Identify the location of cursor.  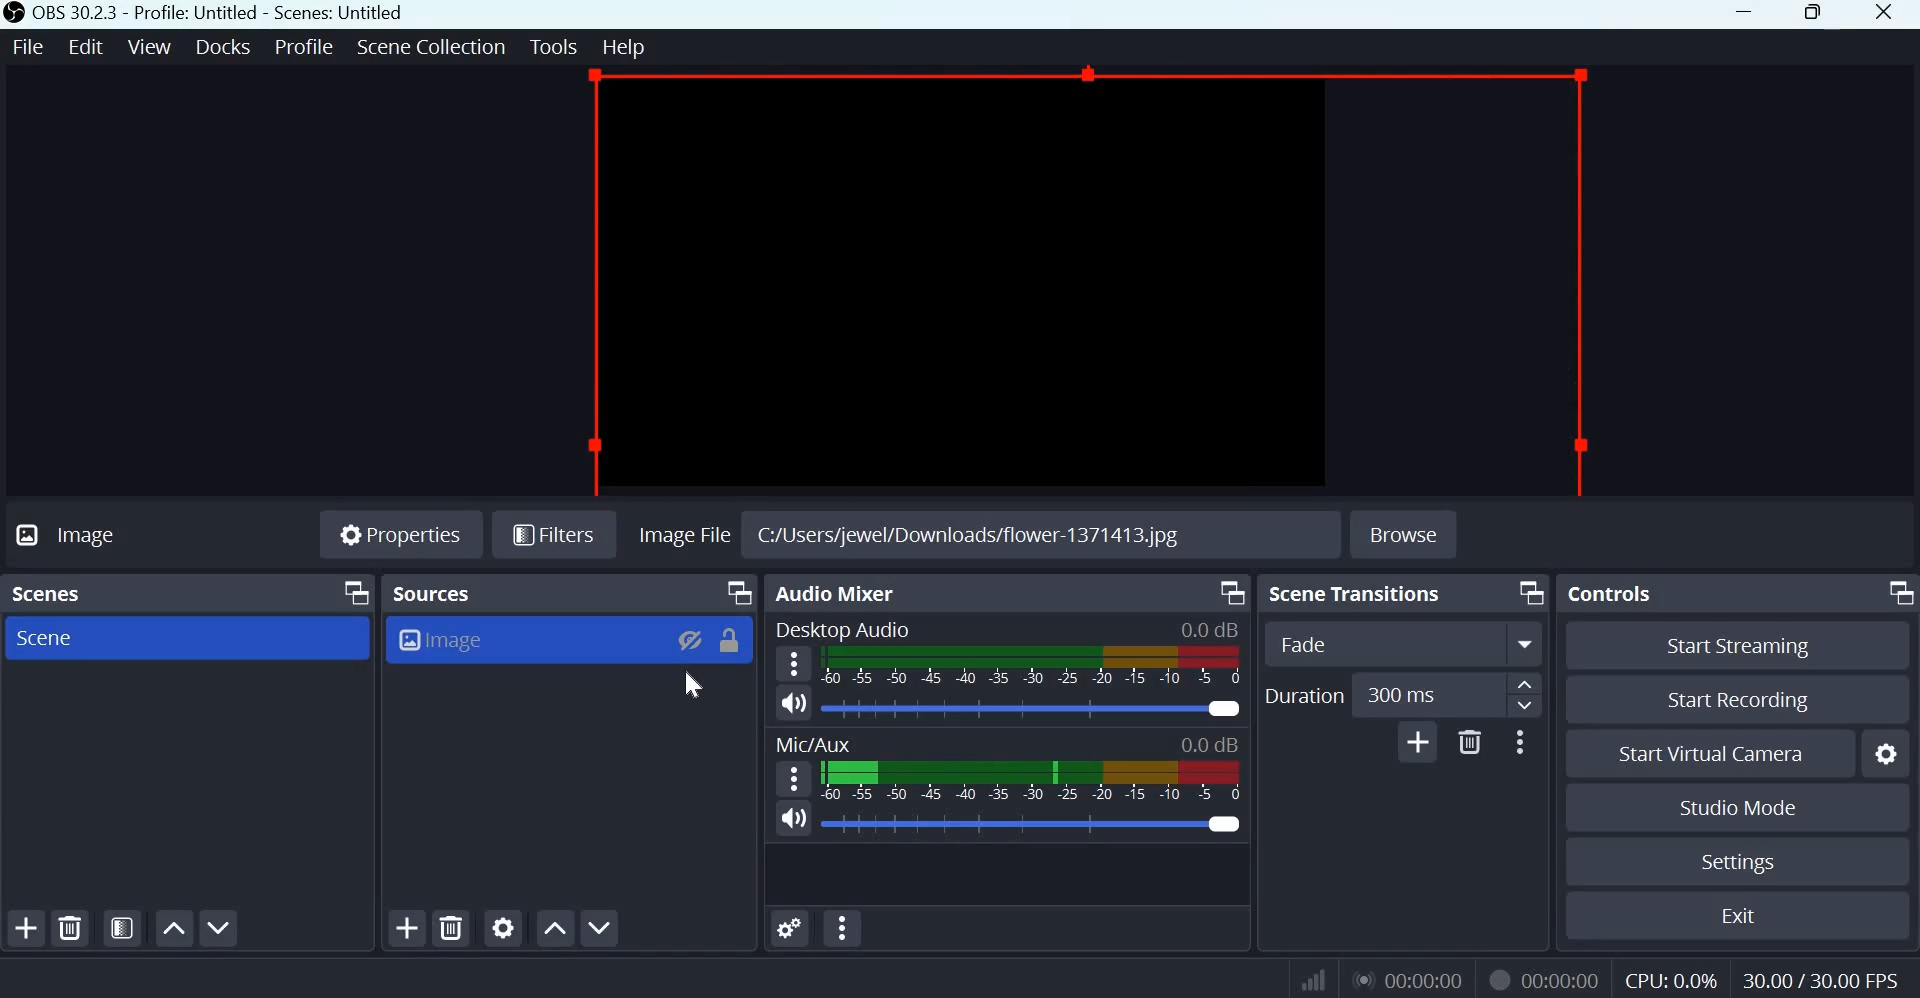
(691, 686).